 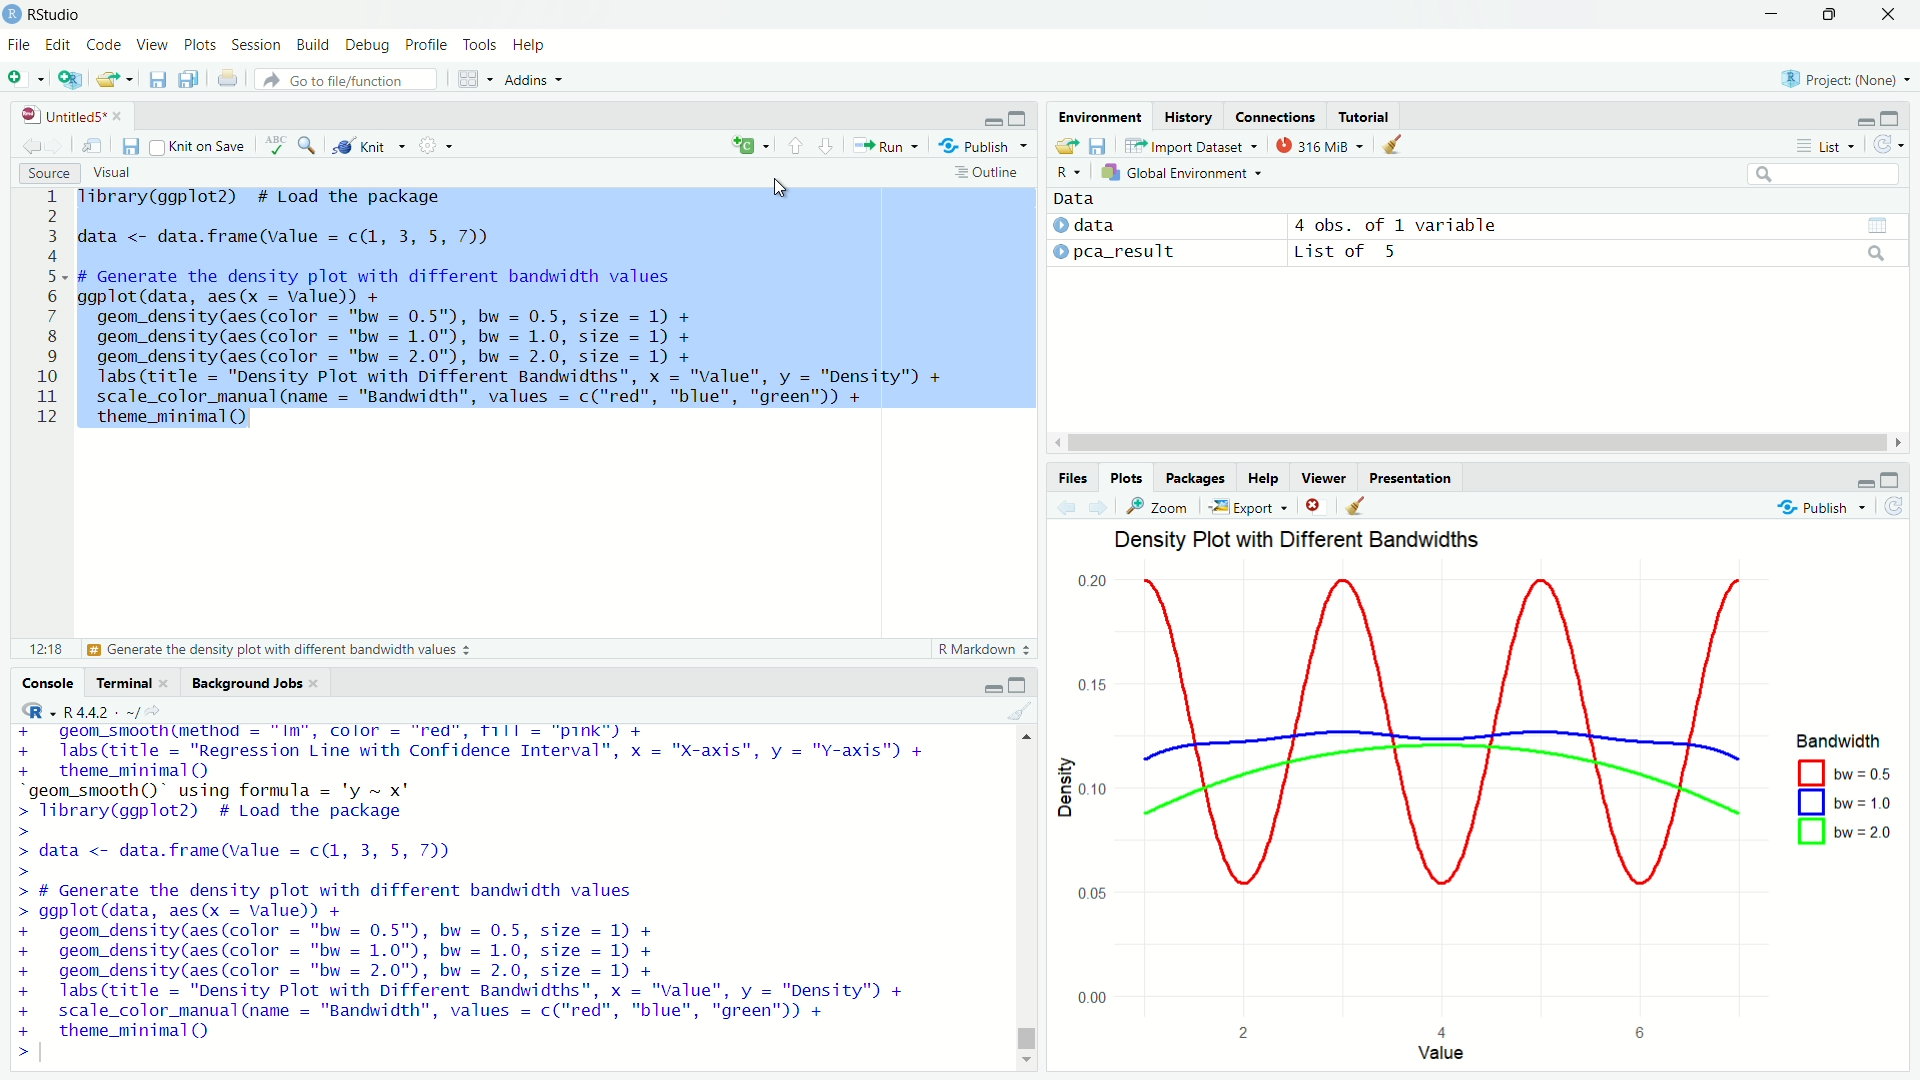 What do you see at coordinates (1894, 507) in the screenshot?
I see `Refresh current plot` at bounding box center [1894, 507].